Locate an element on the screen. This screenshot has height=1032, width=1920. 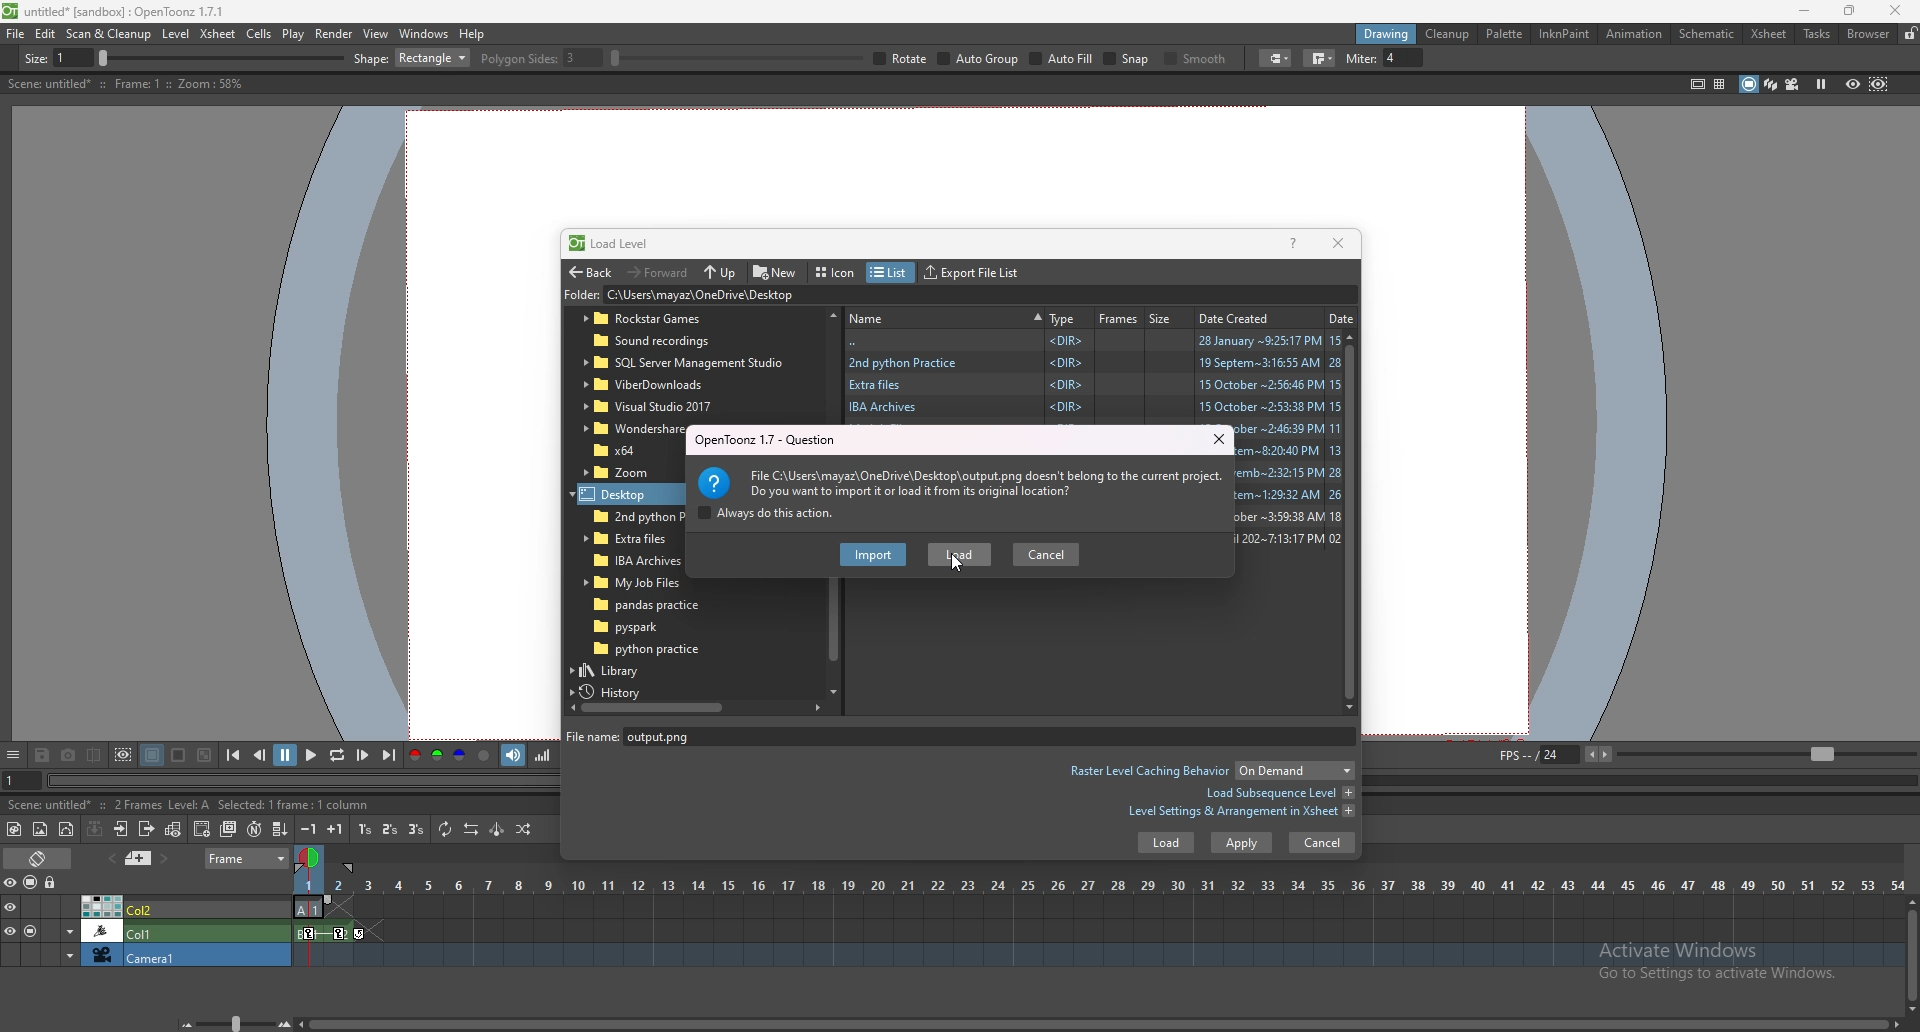
up is located at coordinates (720, 273).